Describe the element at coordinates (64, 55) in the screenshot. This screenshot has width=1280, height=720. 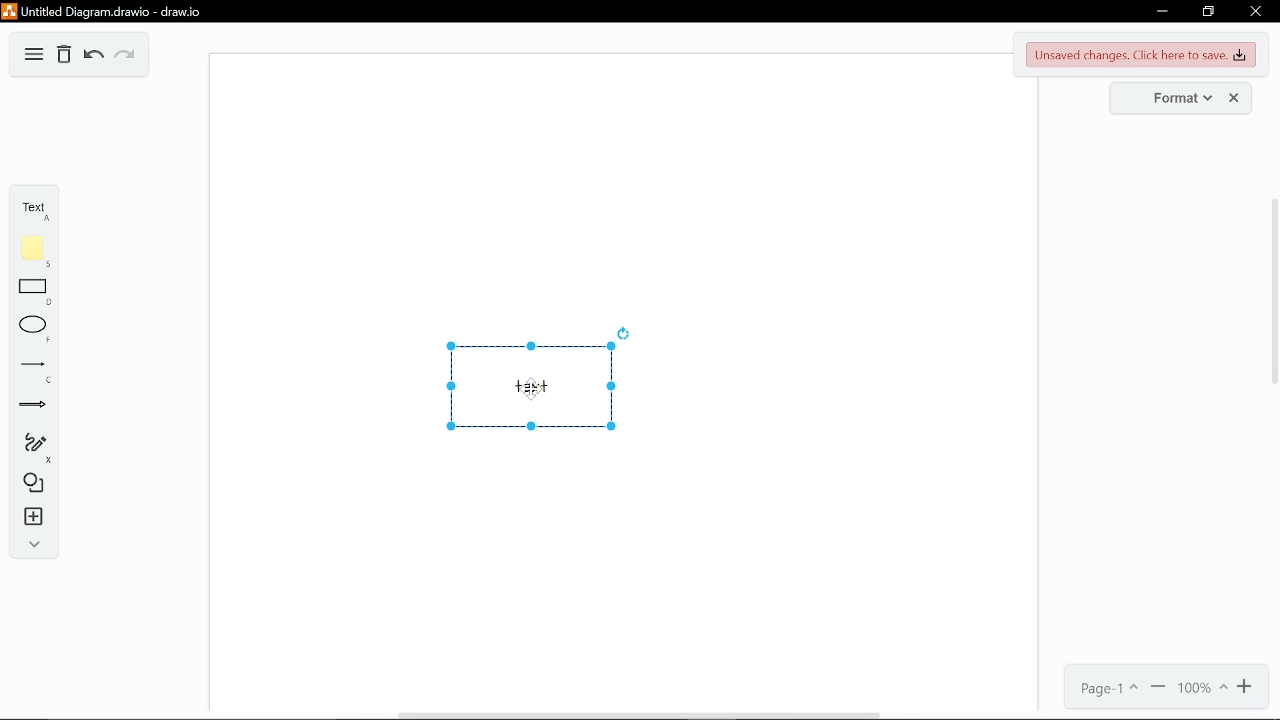
I see `delete` at that location.